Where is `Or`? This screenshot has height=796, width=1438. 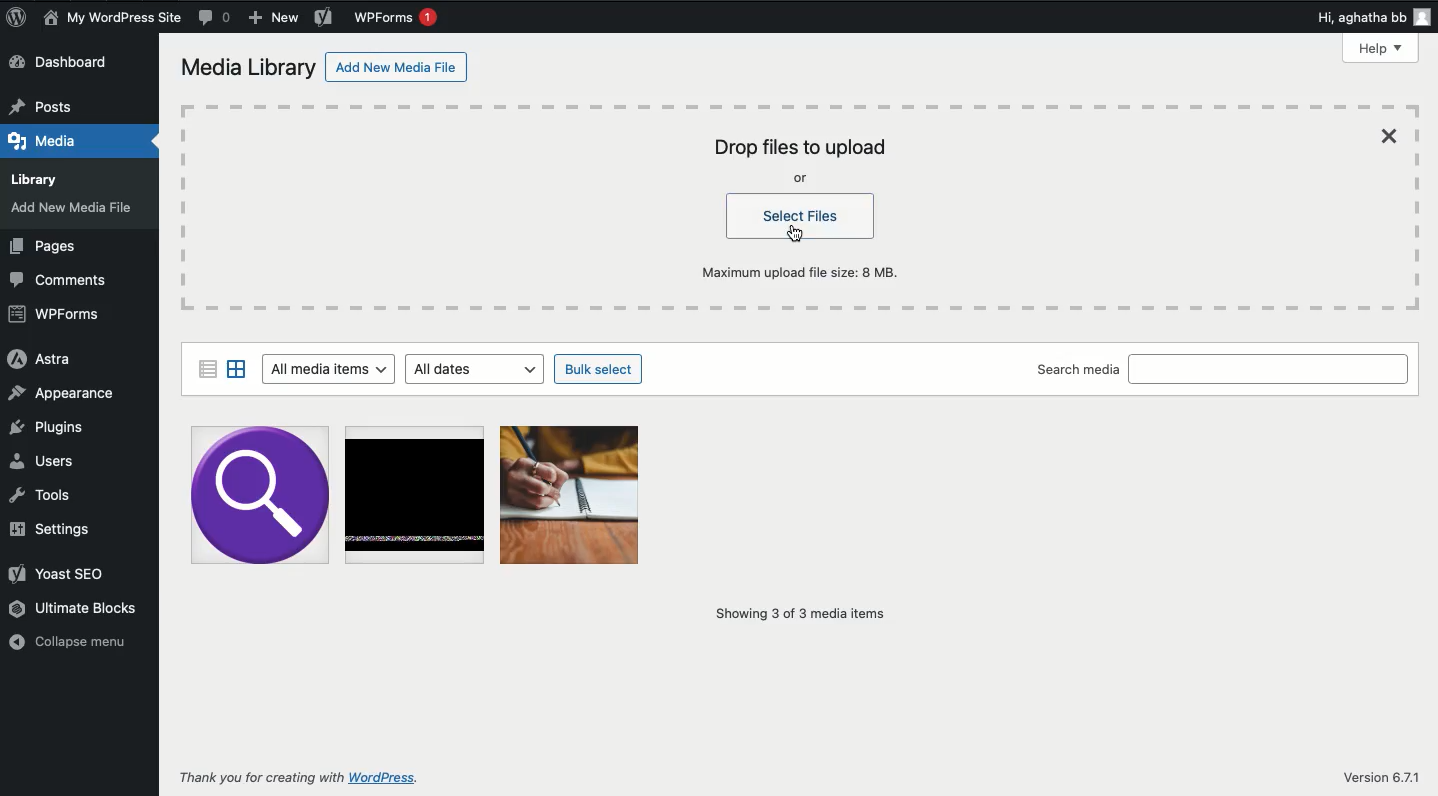
Or is located at coordinates (802, 179).